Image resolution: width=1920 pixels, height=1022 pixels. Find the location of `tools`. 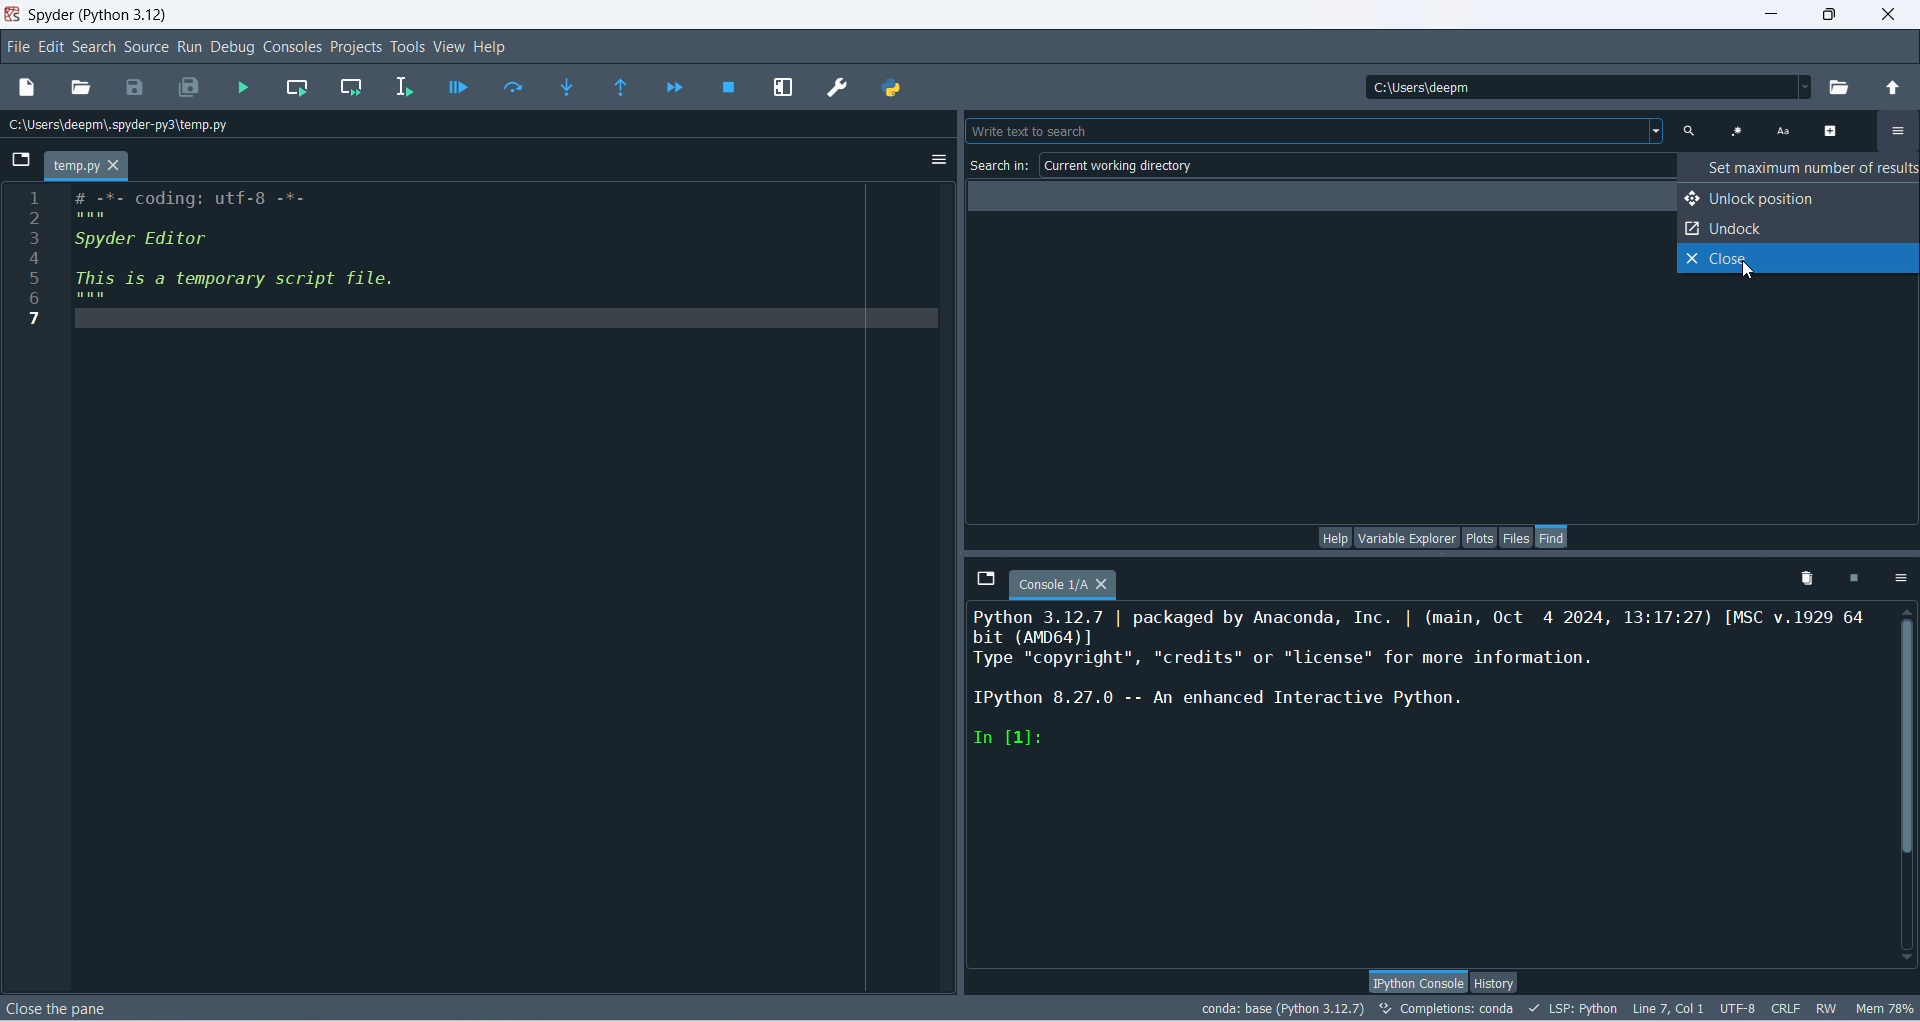

tools is located at coordinates (407, 48).